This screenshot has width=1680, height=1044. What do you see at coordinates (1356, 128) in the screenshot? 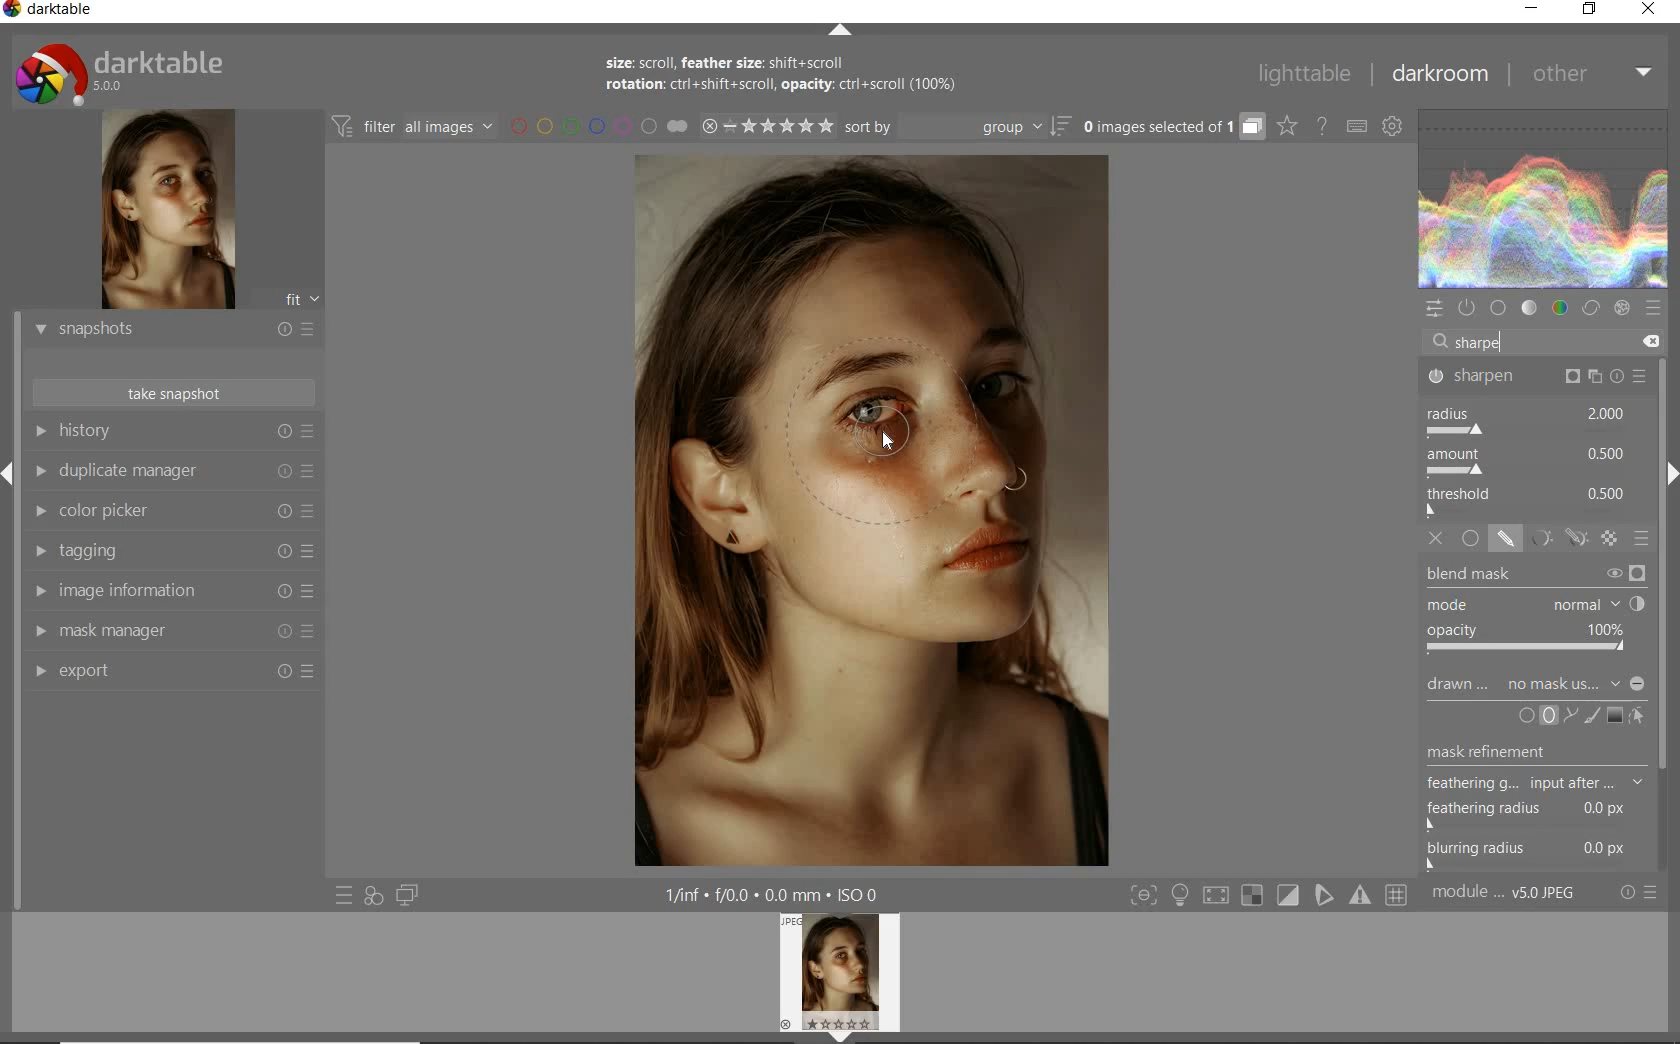
I see `set keyboard shortcuts` at bounding box center [1356, 128].